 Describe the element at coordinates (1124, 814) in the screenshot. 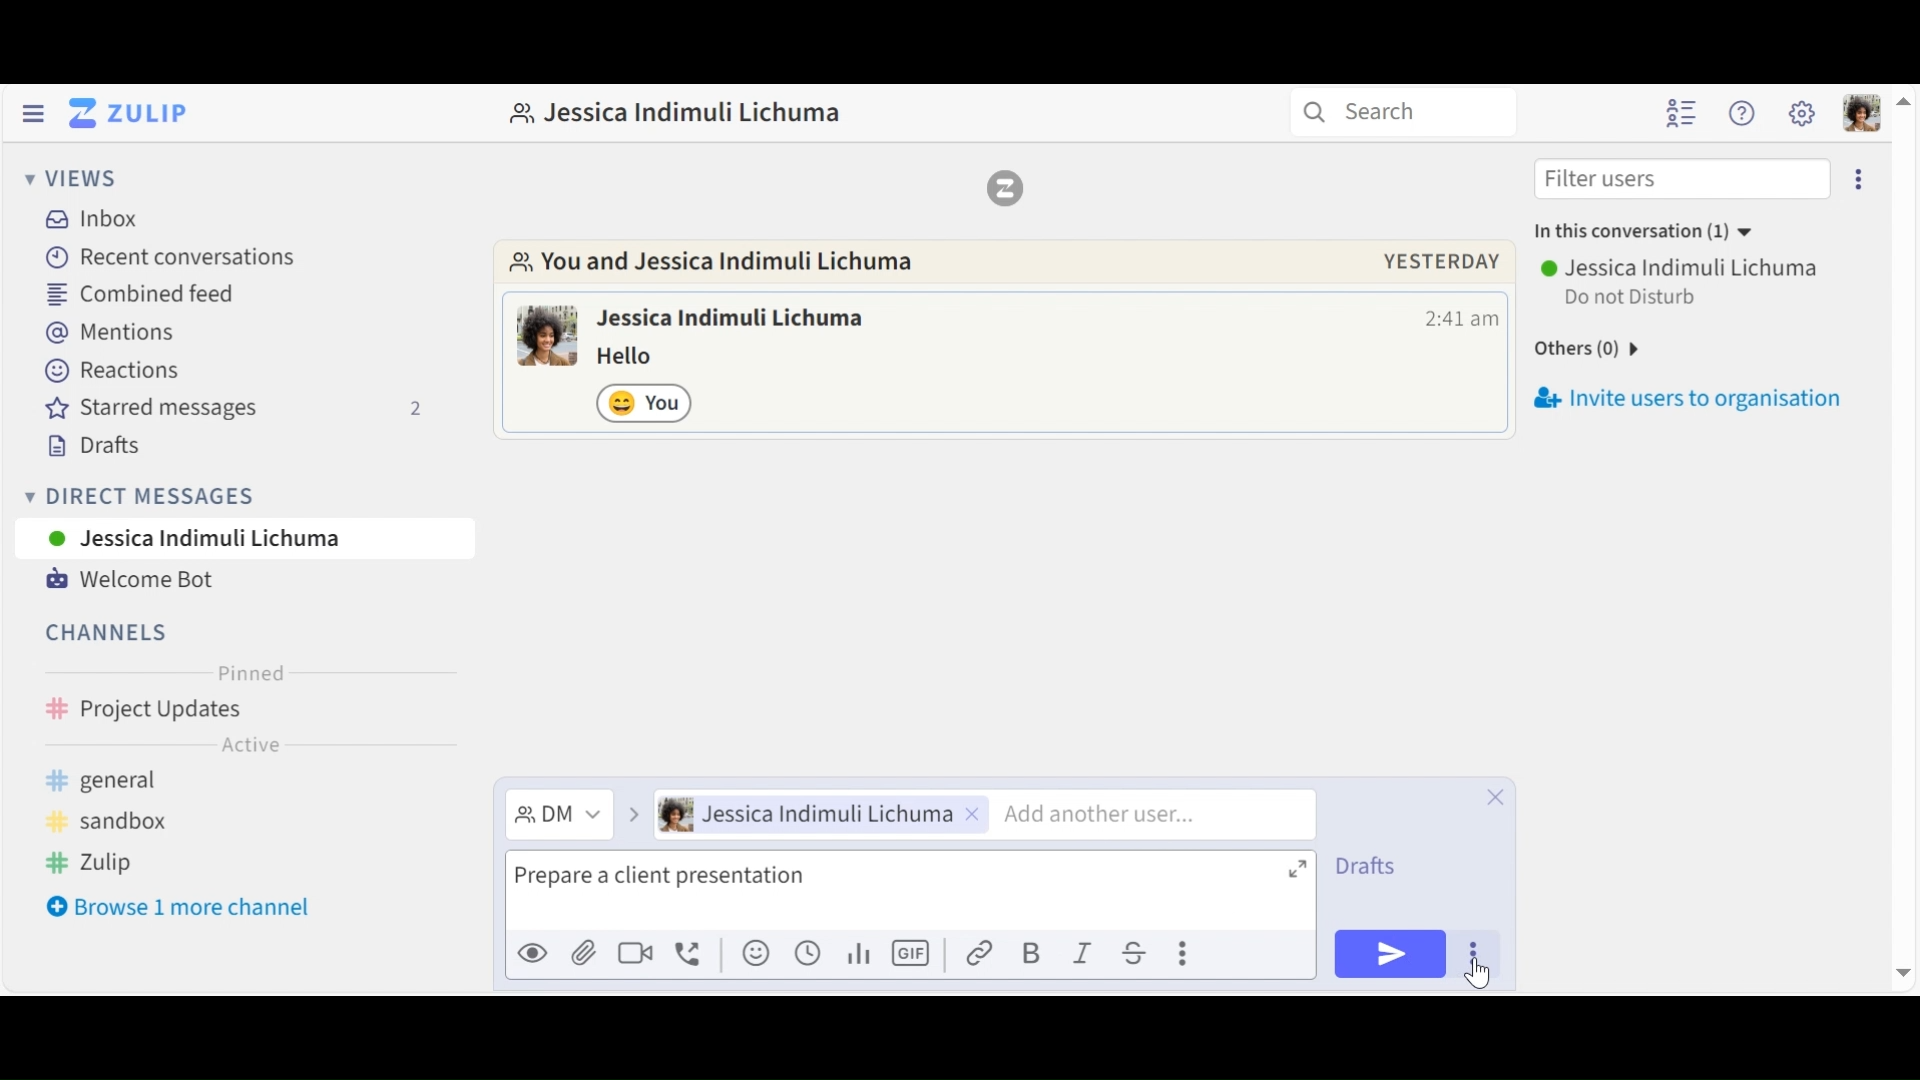

I see `Add another user` at that location.